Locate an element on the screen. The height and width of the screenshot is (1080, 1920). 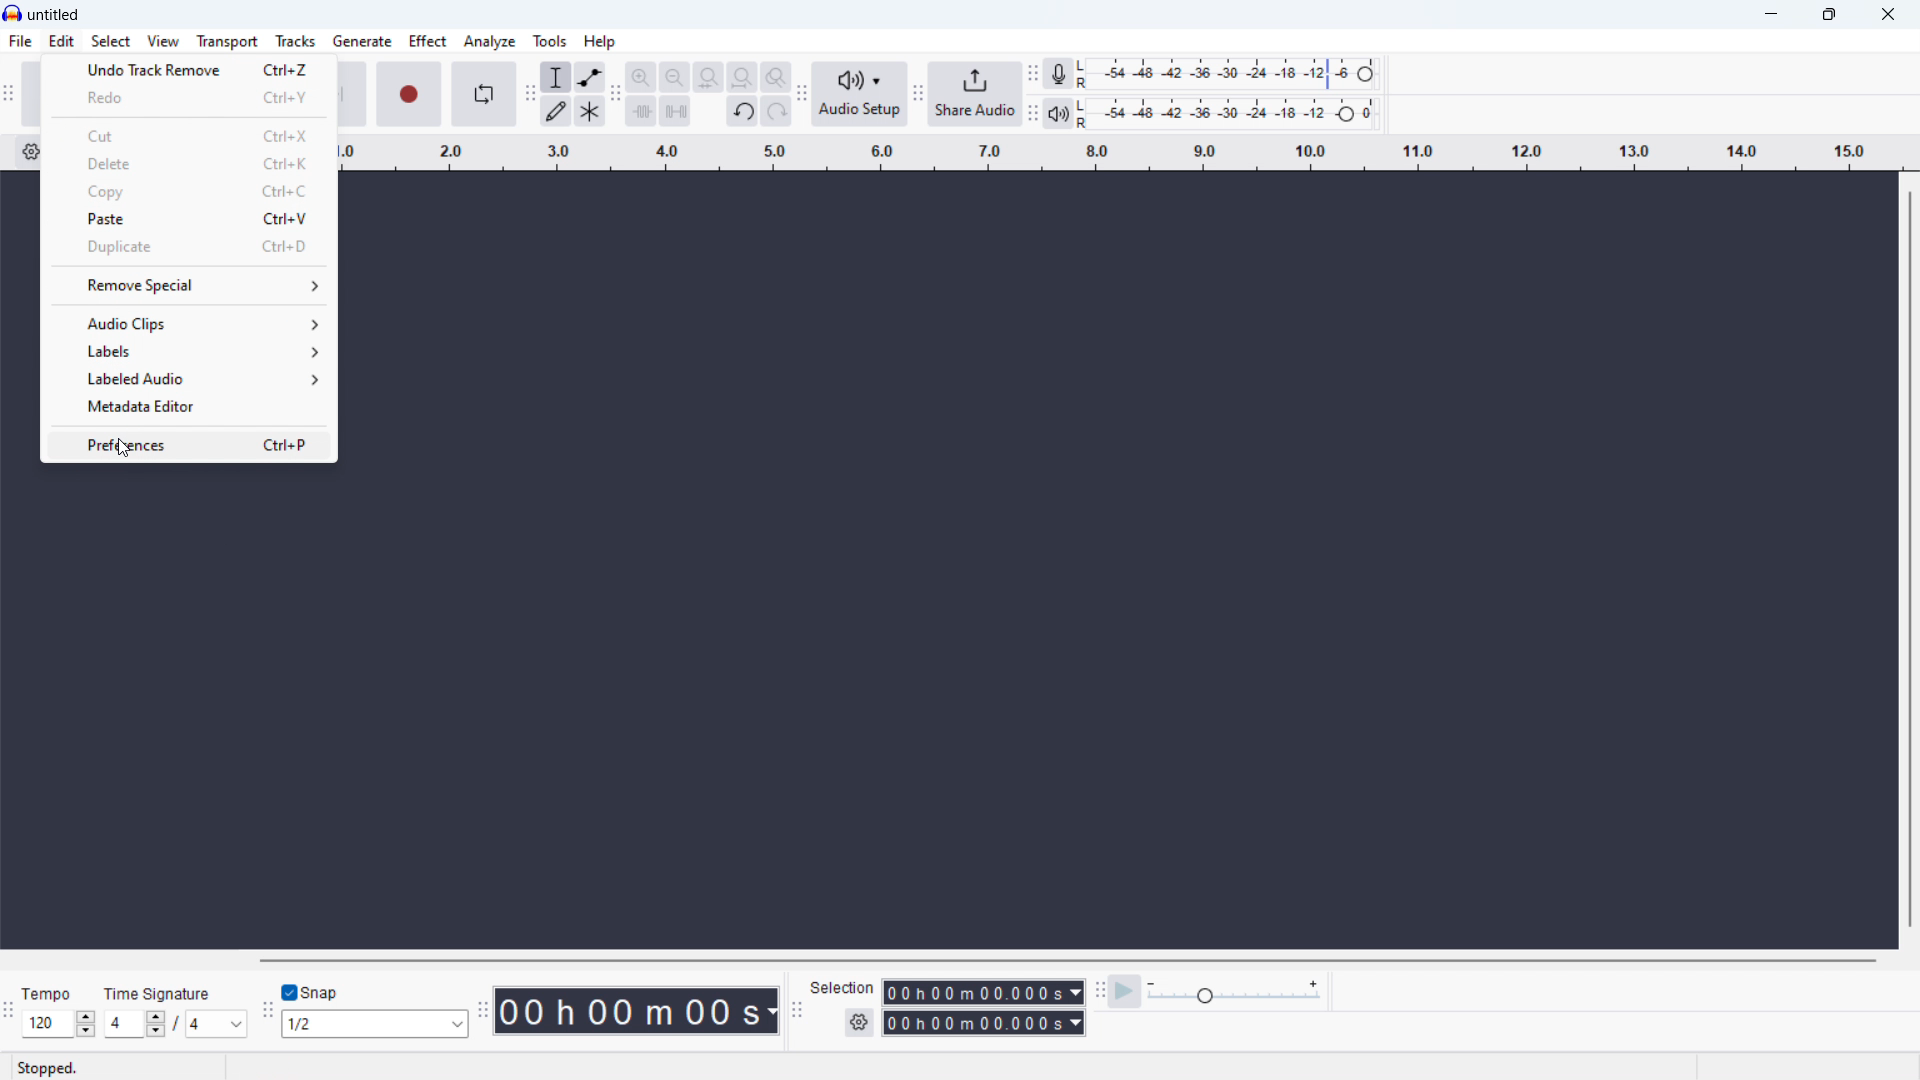
preferences is located at coordinates (188, 444).